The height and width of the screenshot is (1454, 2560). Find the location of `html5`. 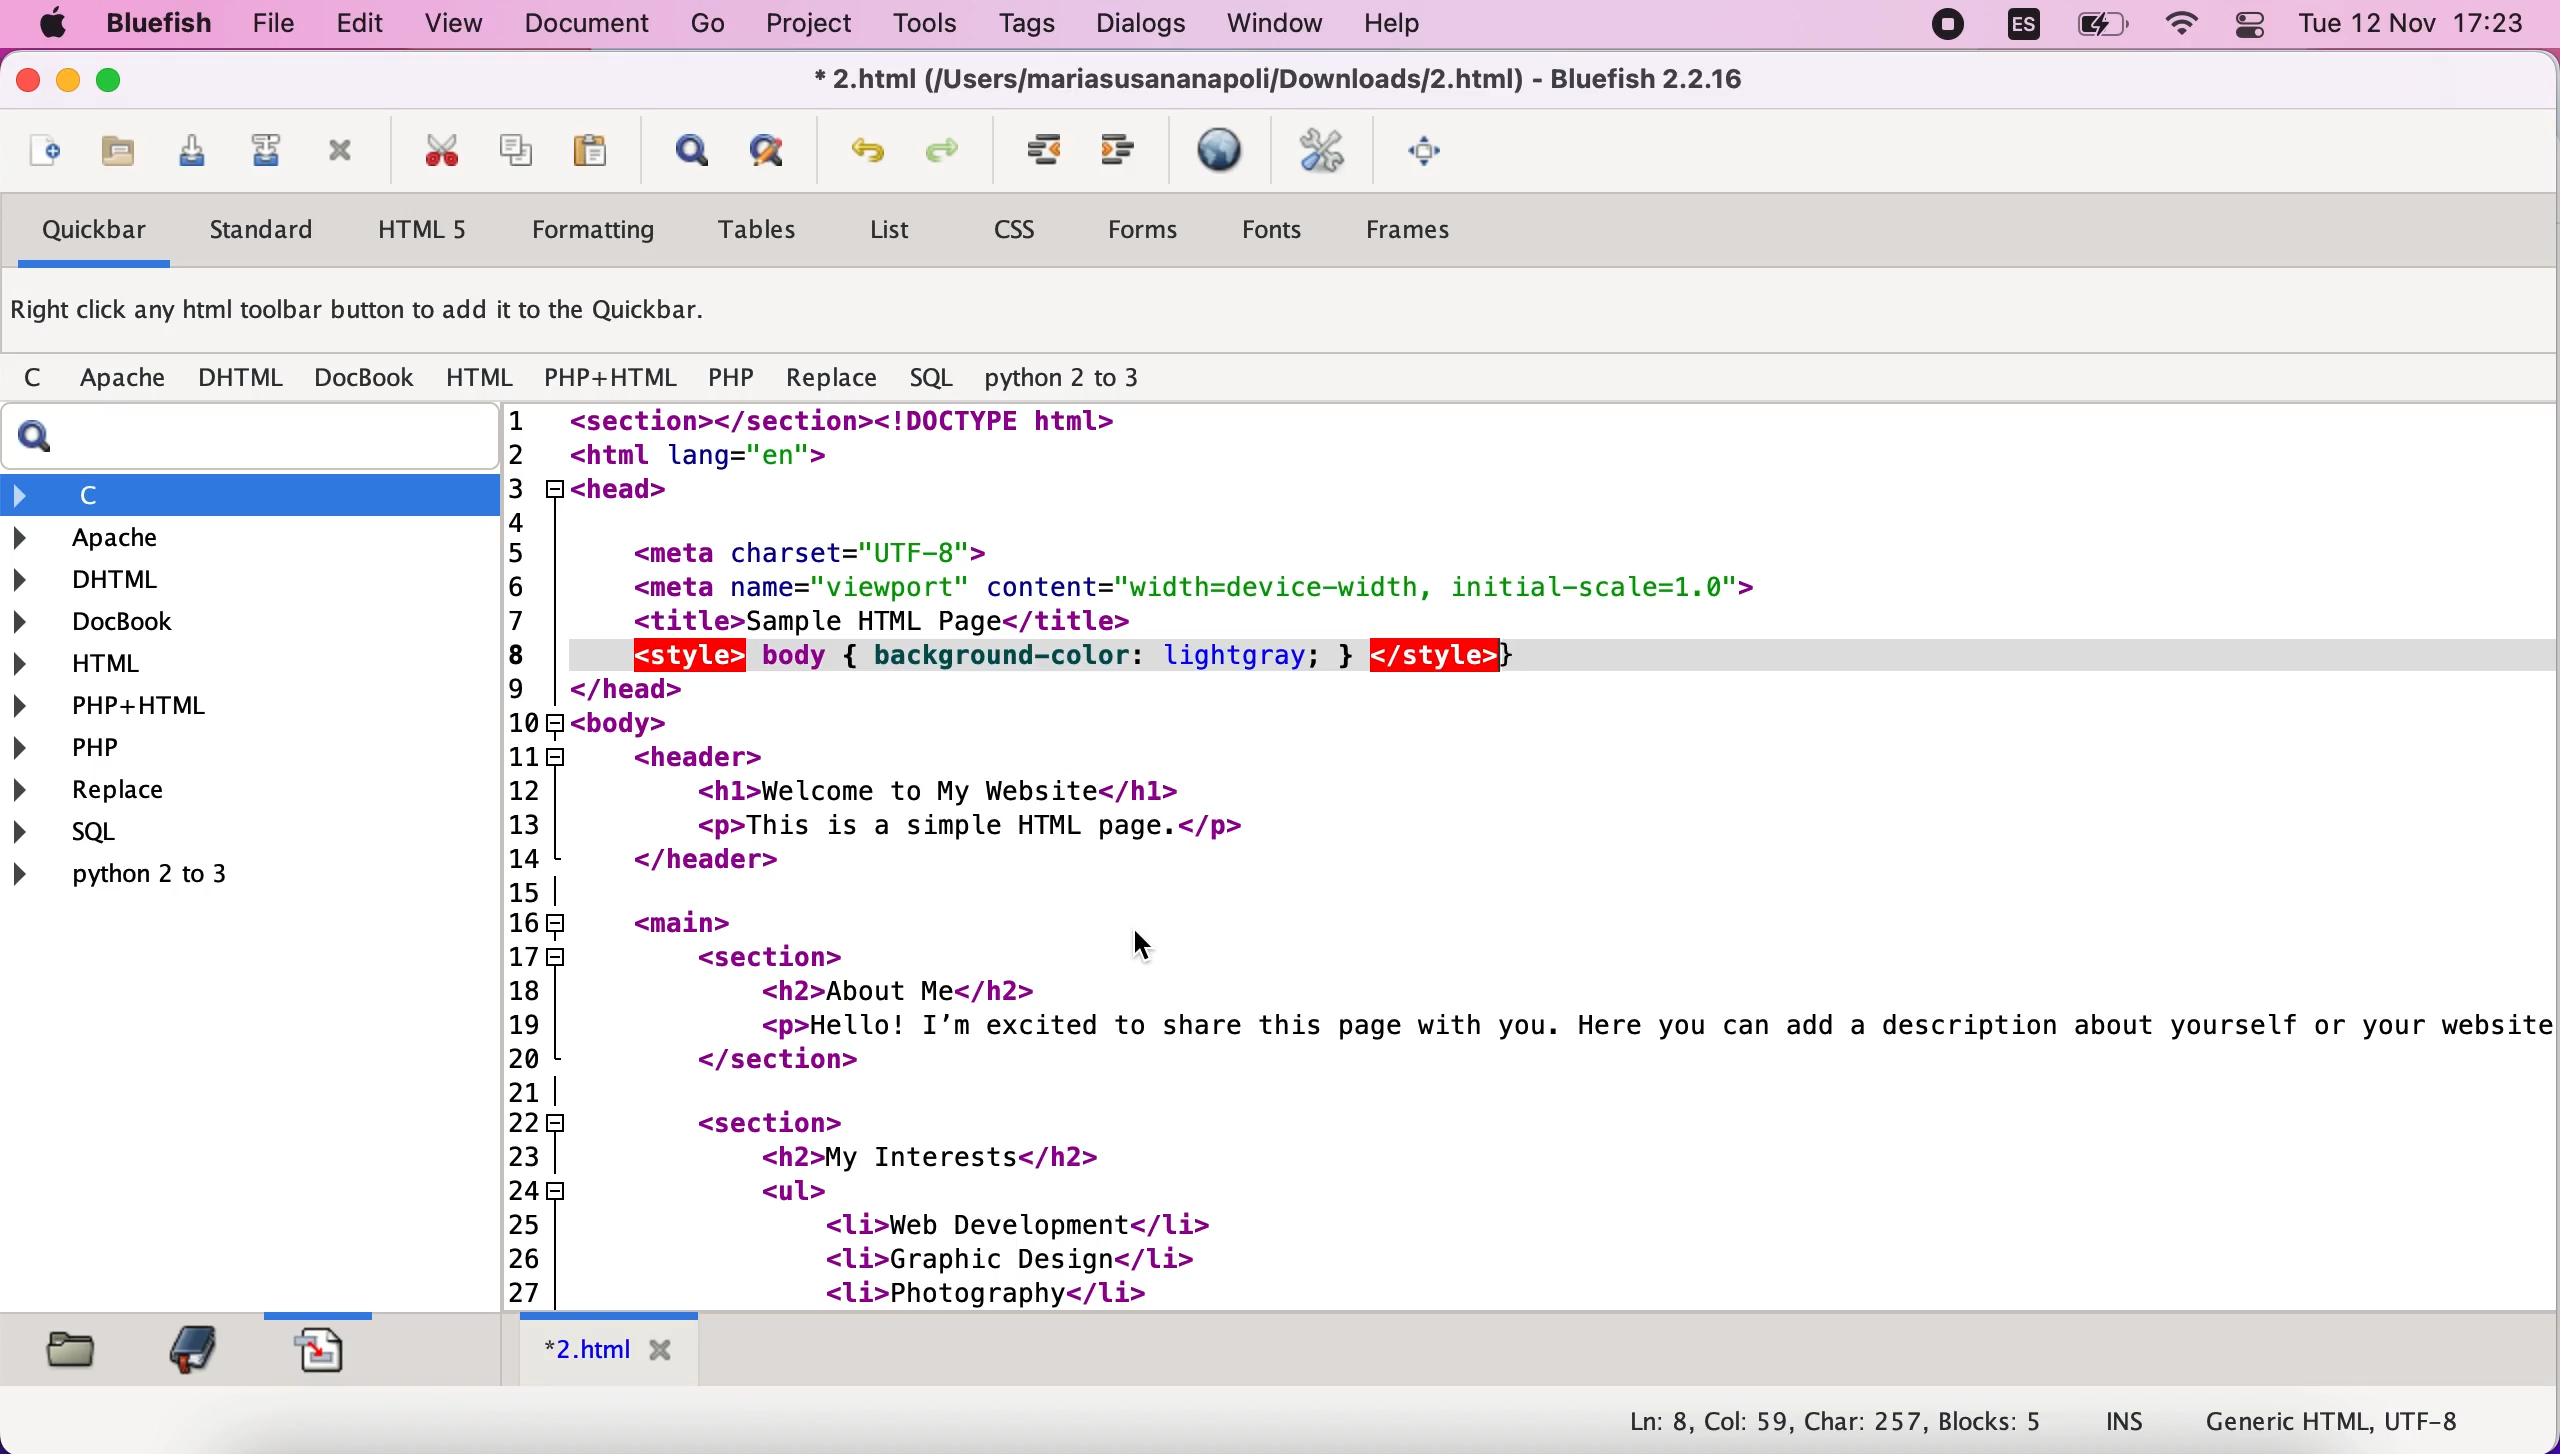

html5 is located at coordinates (437, 230).